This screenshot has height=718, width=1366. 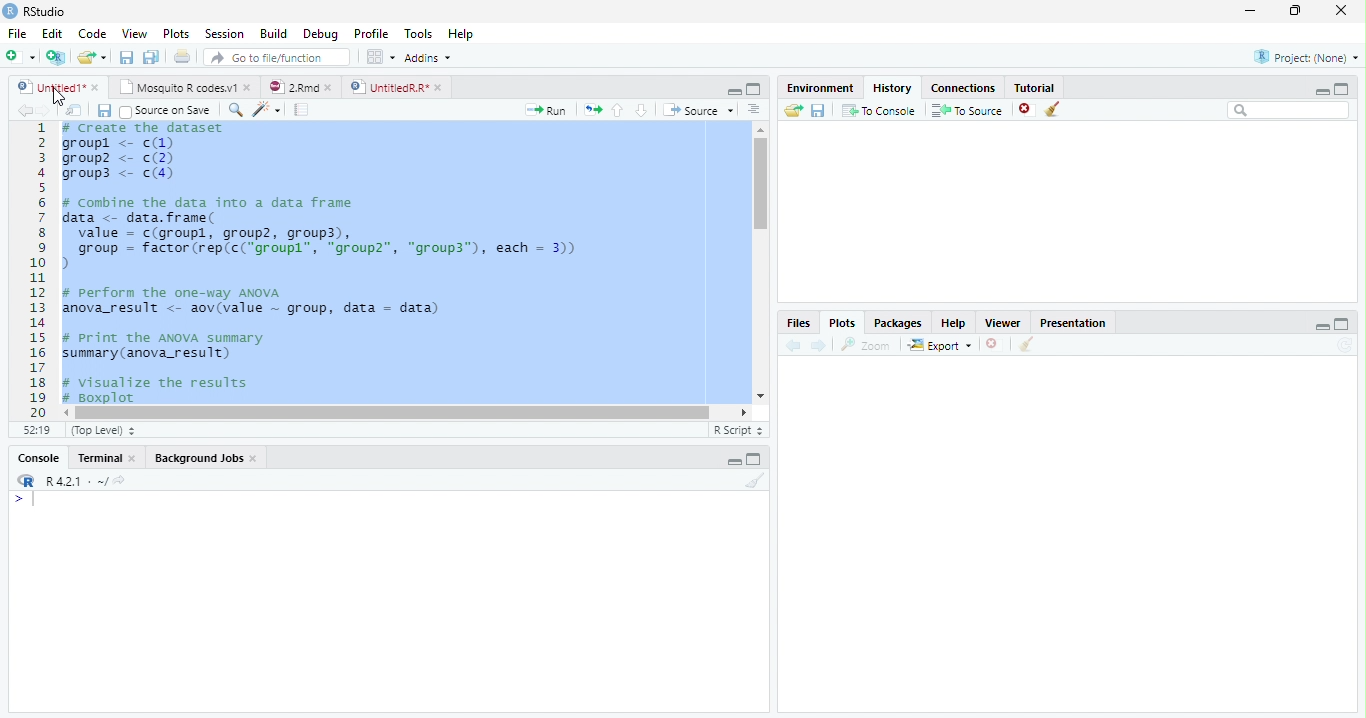 What do you see at coordinates (546, 110) in the screenshot?
I see `Run` at bounding box center [546, 110].